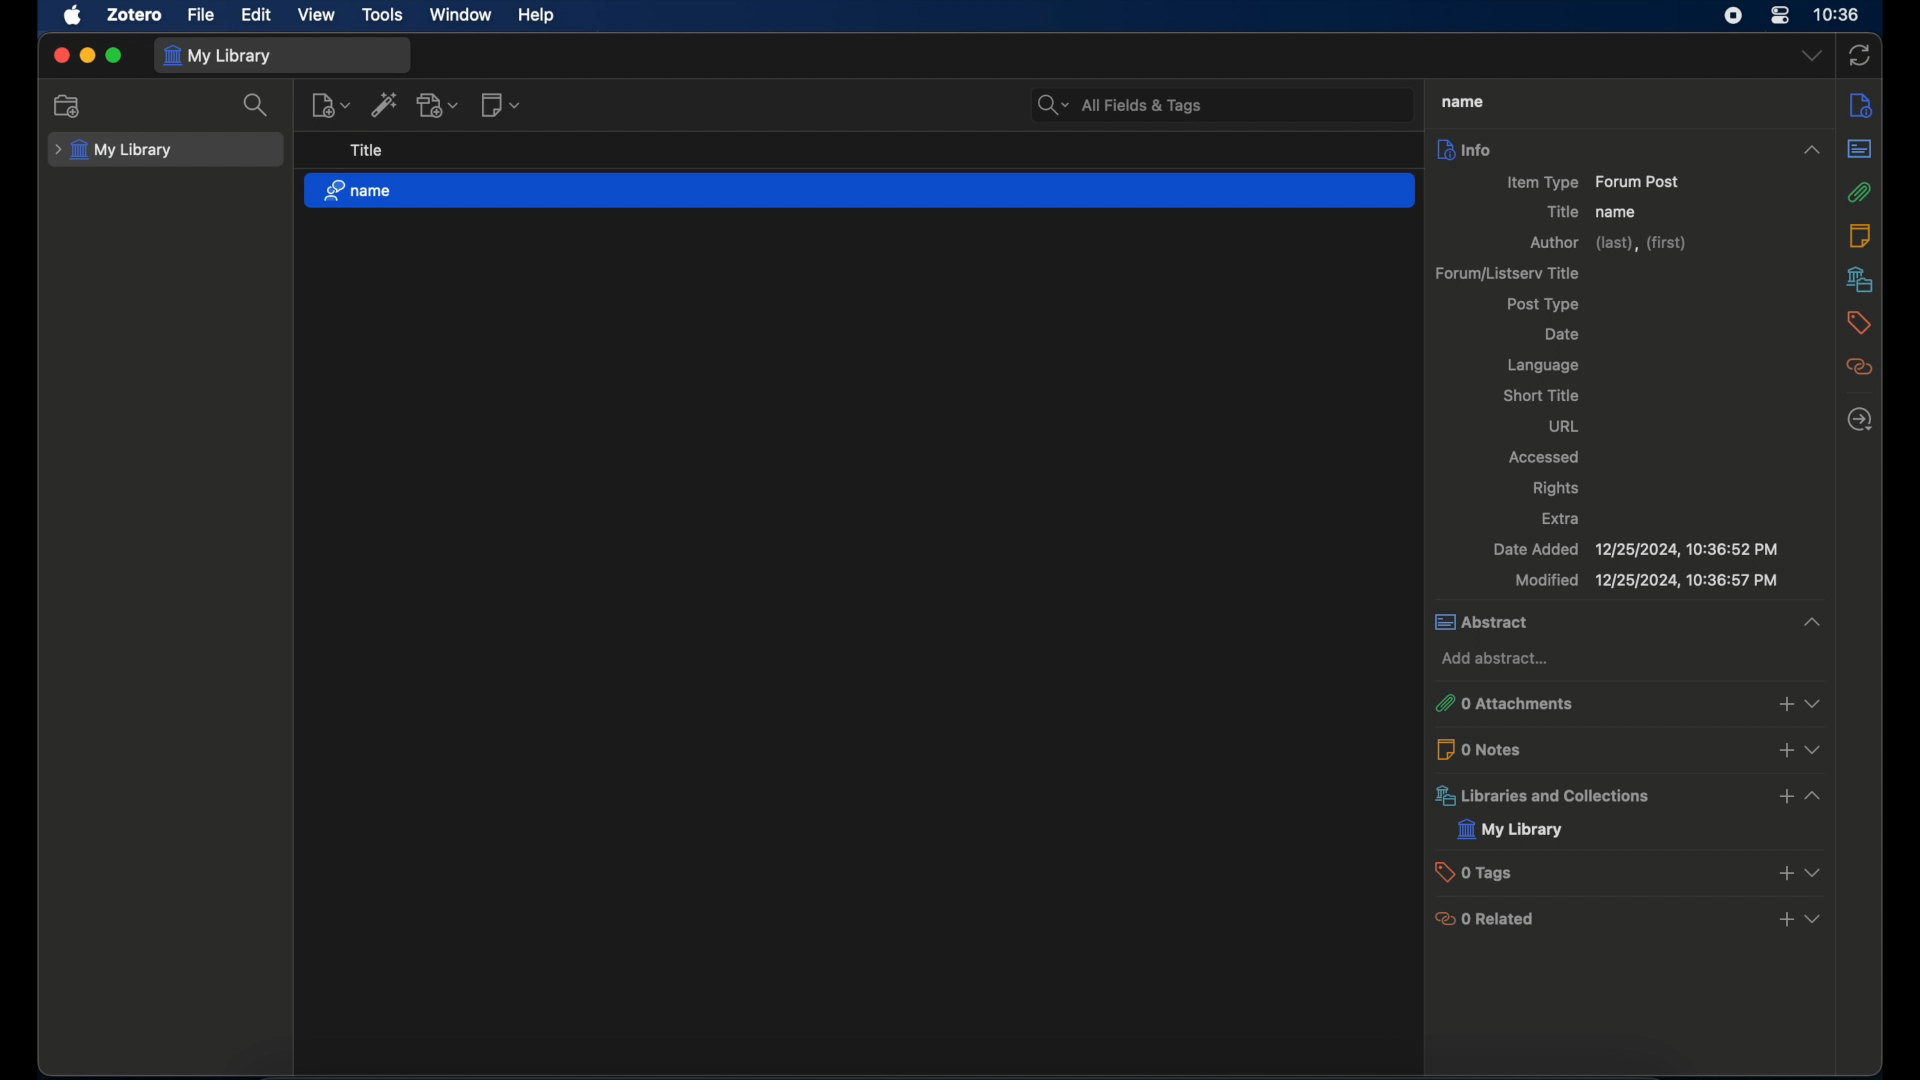  What do you see at coordinates (1560, 518) in the screenshot?
I see `extra` at bounding box center [1560, 518].